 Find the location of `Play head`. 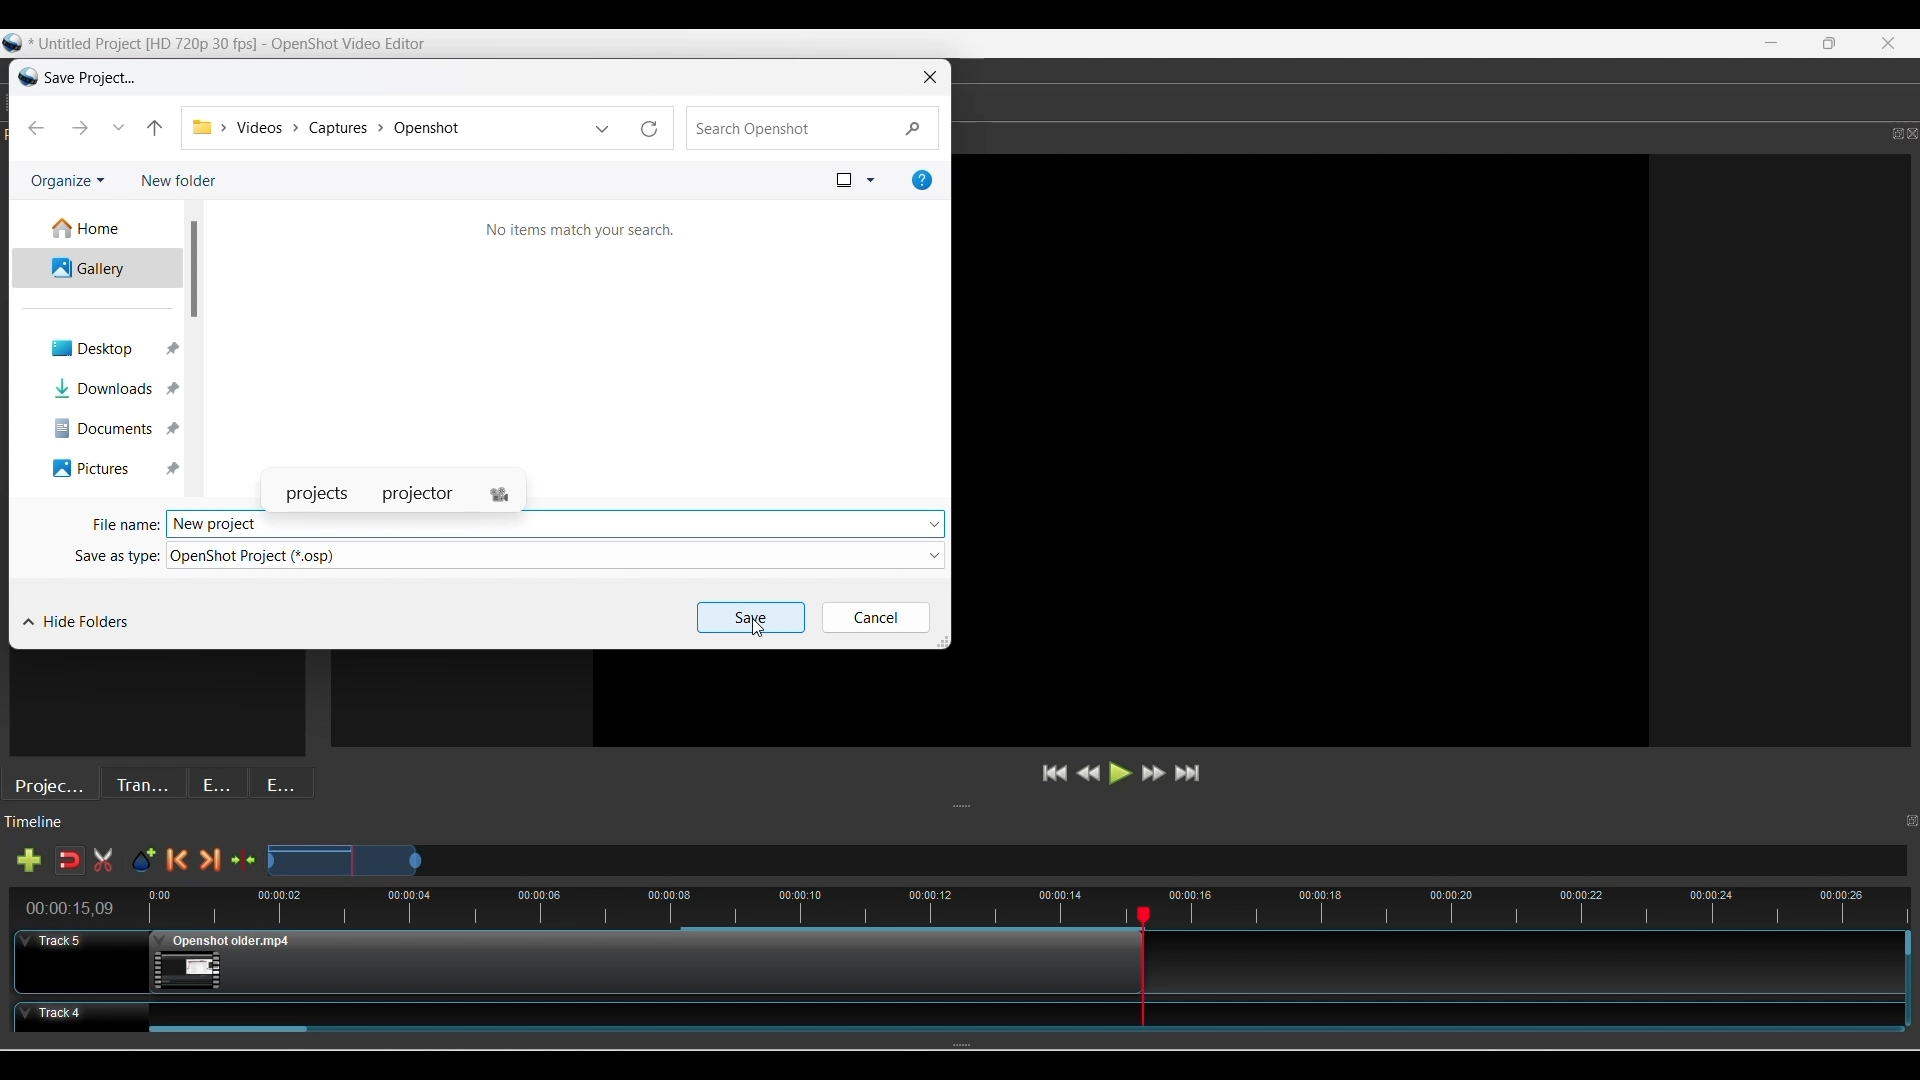

Play head is located at coordinates (1144, 914).